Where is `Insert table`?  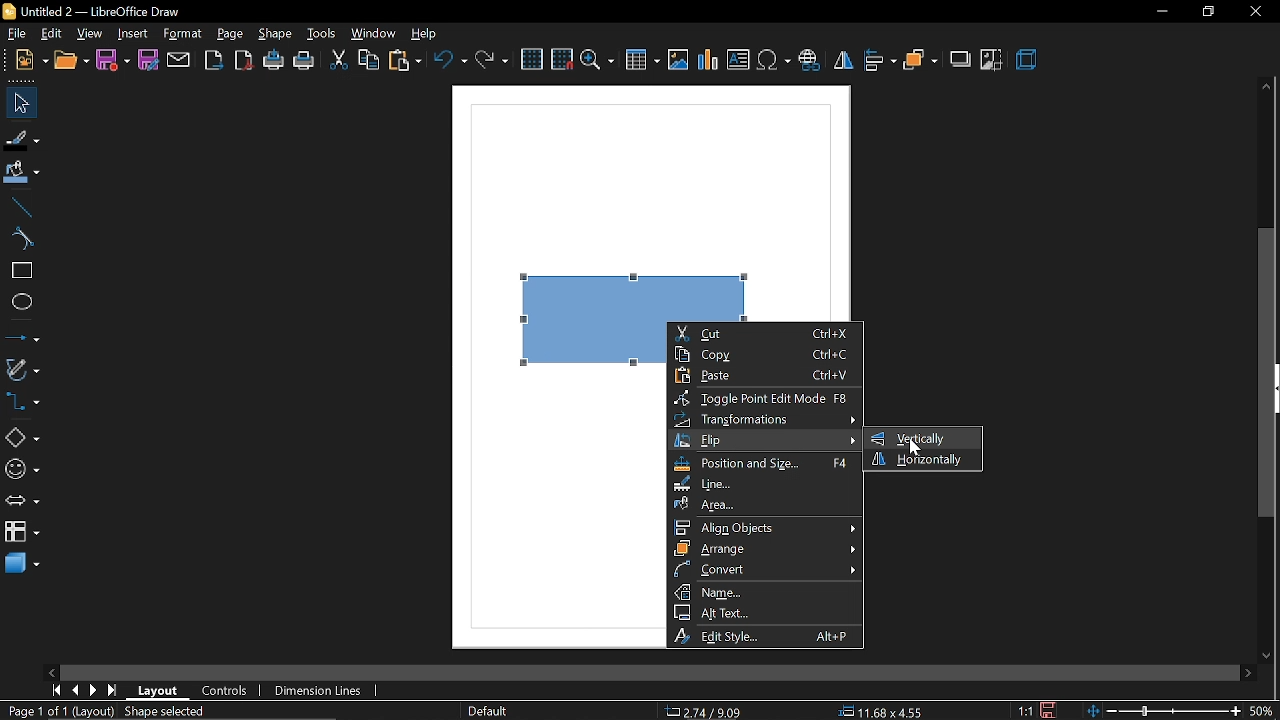 Insert table is located at coordinates (642, 63).